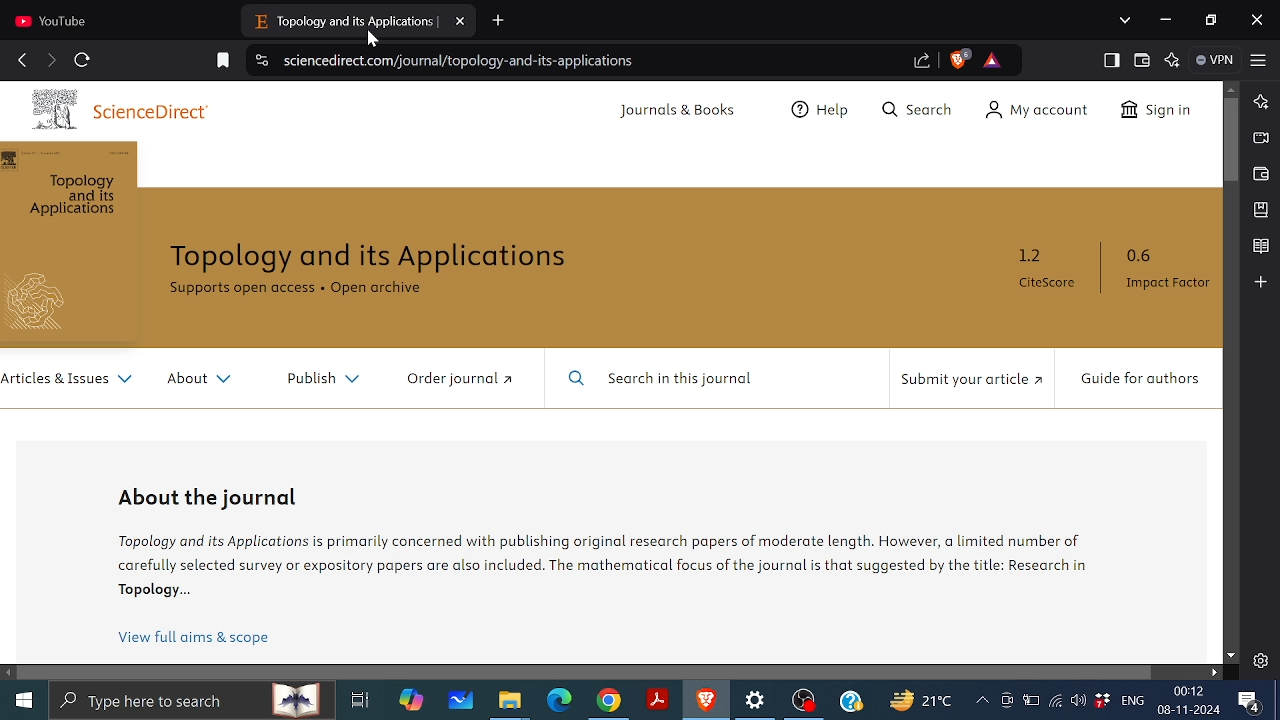 This screenshot has width=1280, height=720. I want to click on Show hidden icons, so click(982, 701).